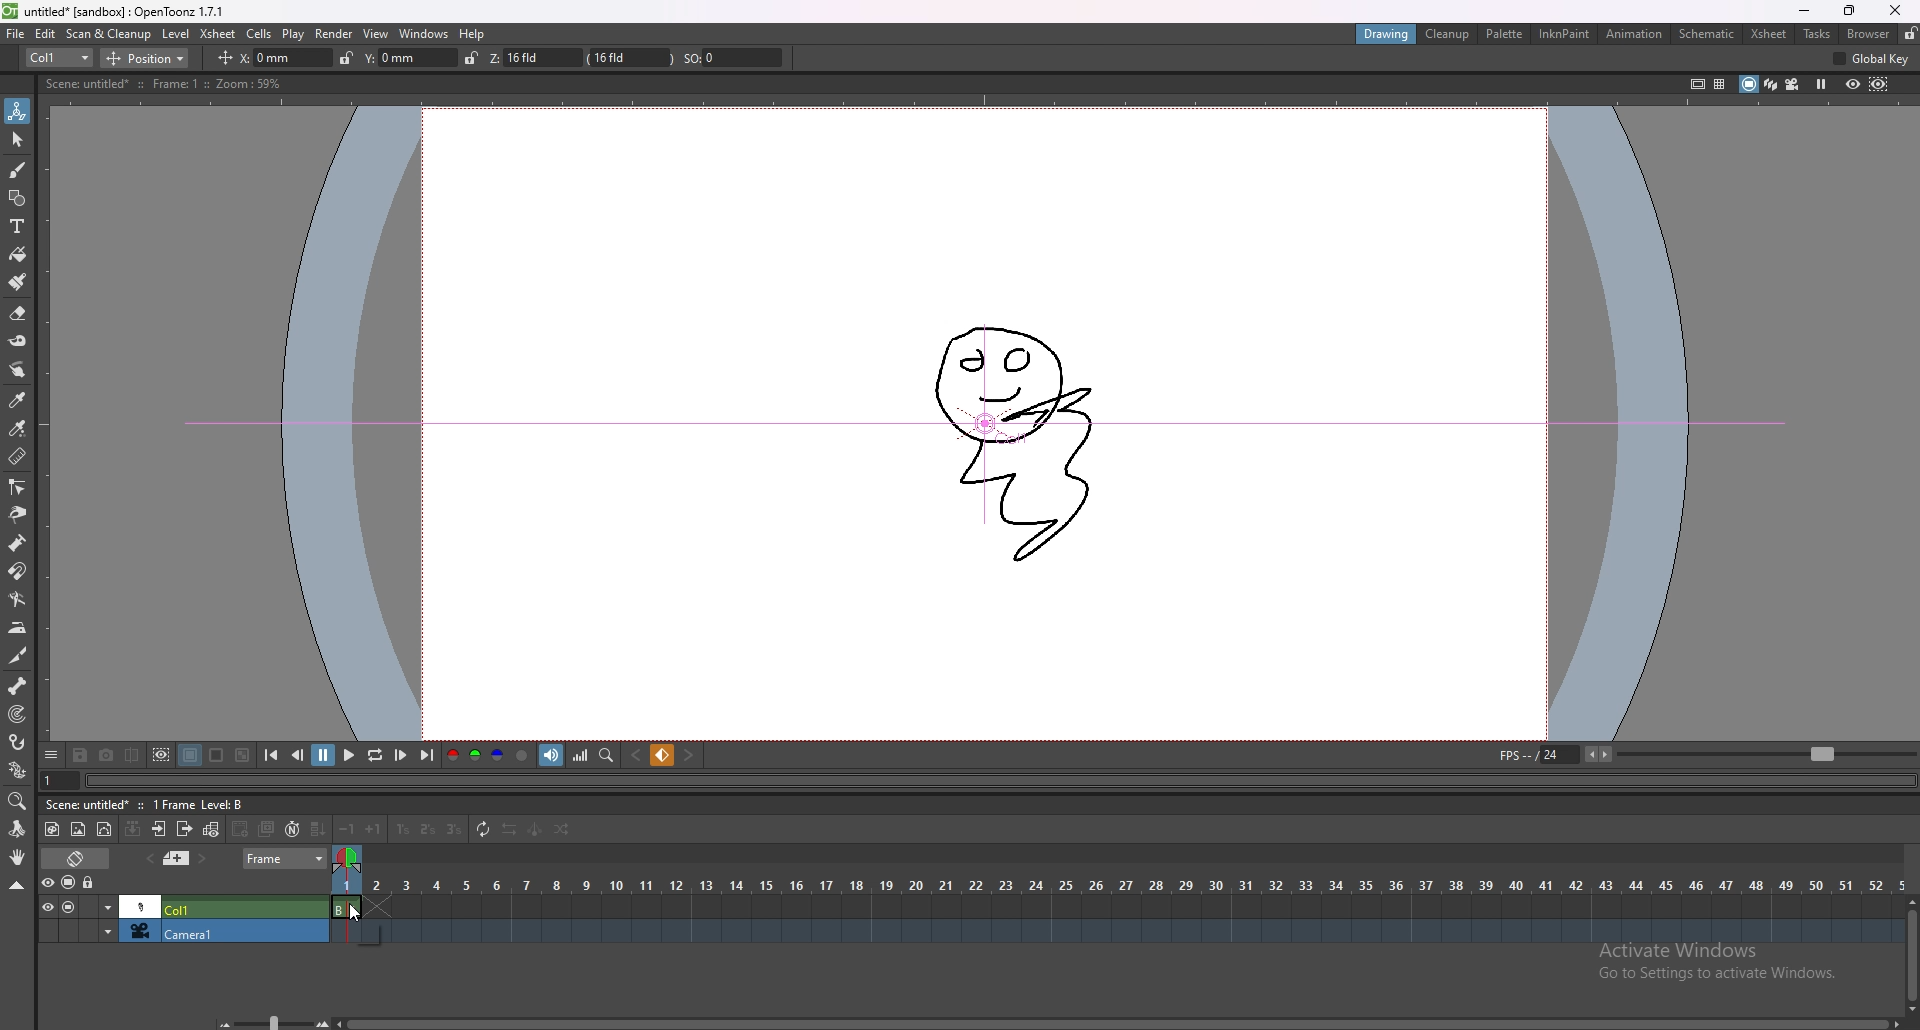 The width and height of the screenshot is (1920, 1030). Describe the element at coordinates (17, 198) in the screenshot. I see `shapes` at that location.